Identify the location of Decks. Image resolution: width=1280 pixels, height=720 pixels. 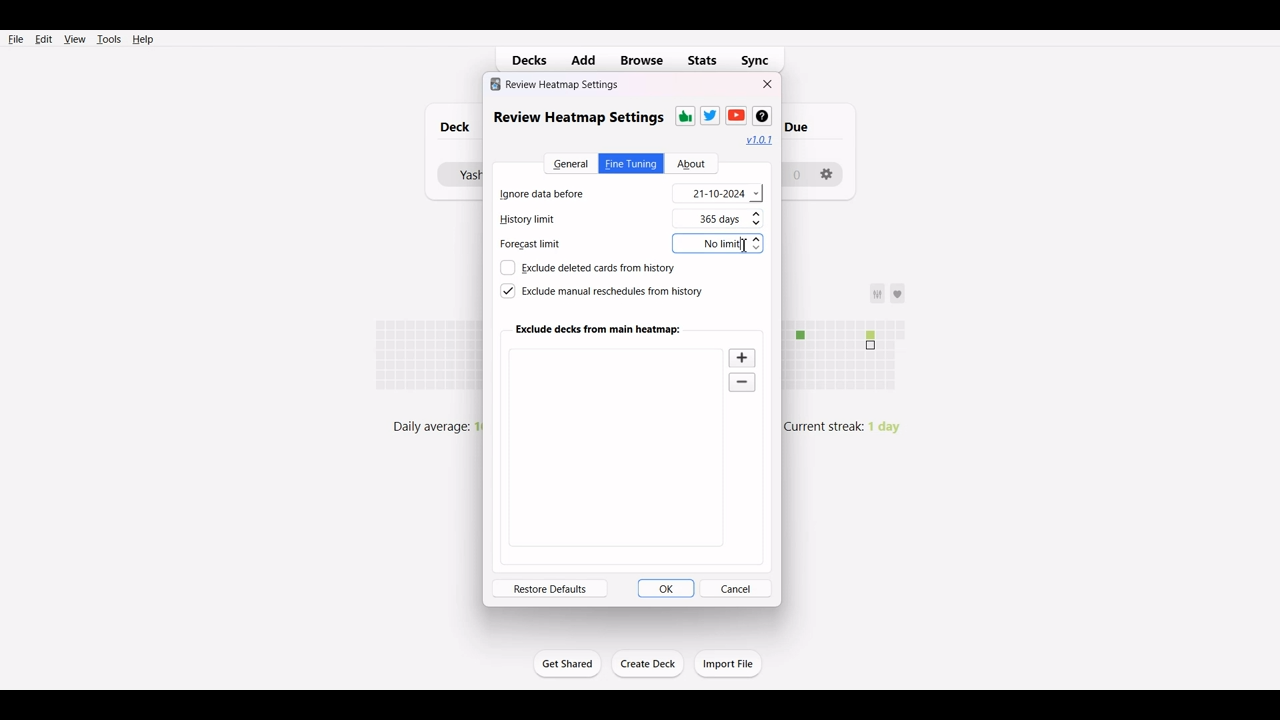
(525, 60).